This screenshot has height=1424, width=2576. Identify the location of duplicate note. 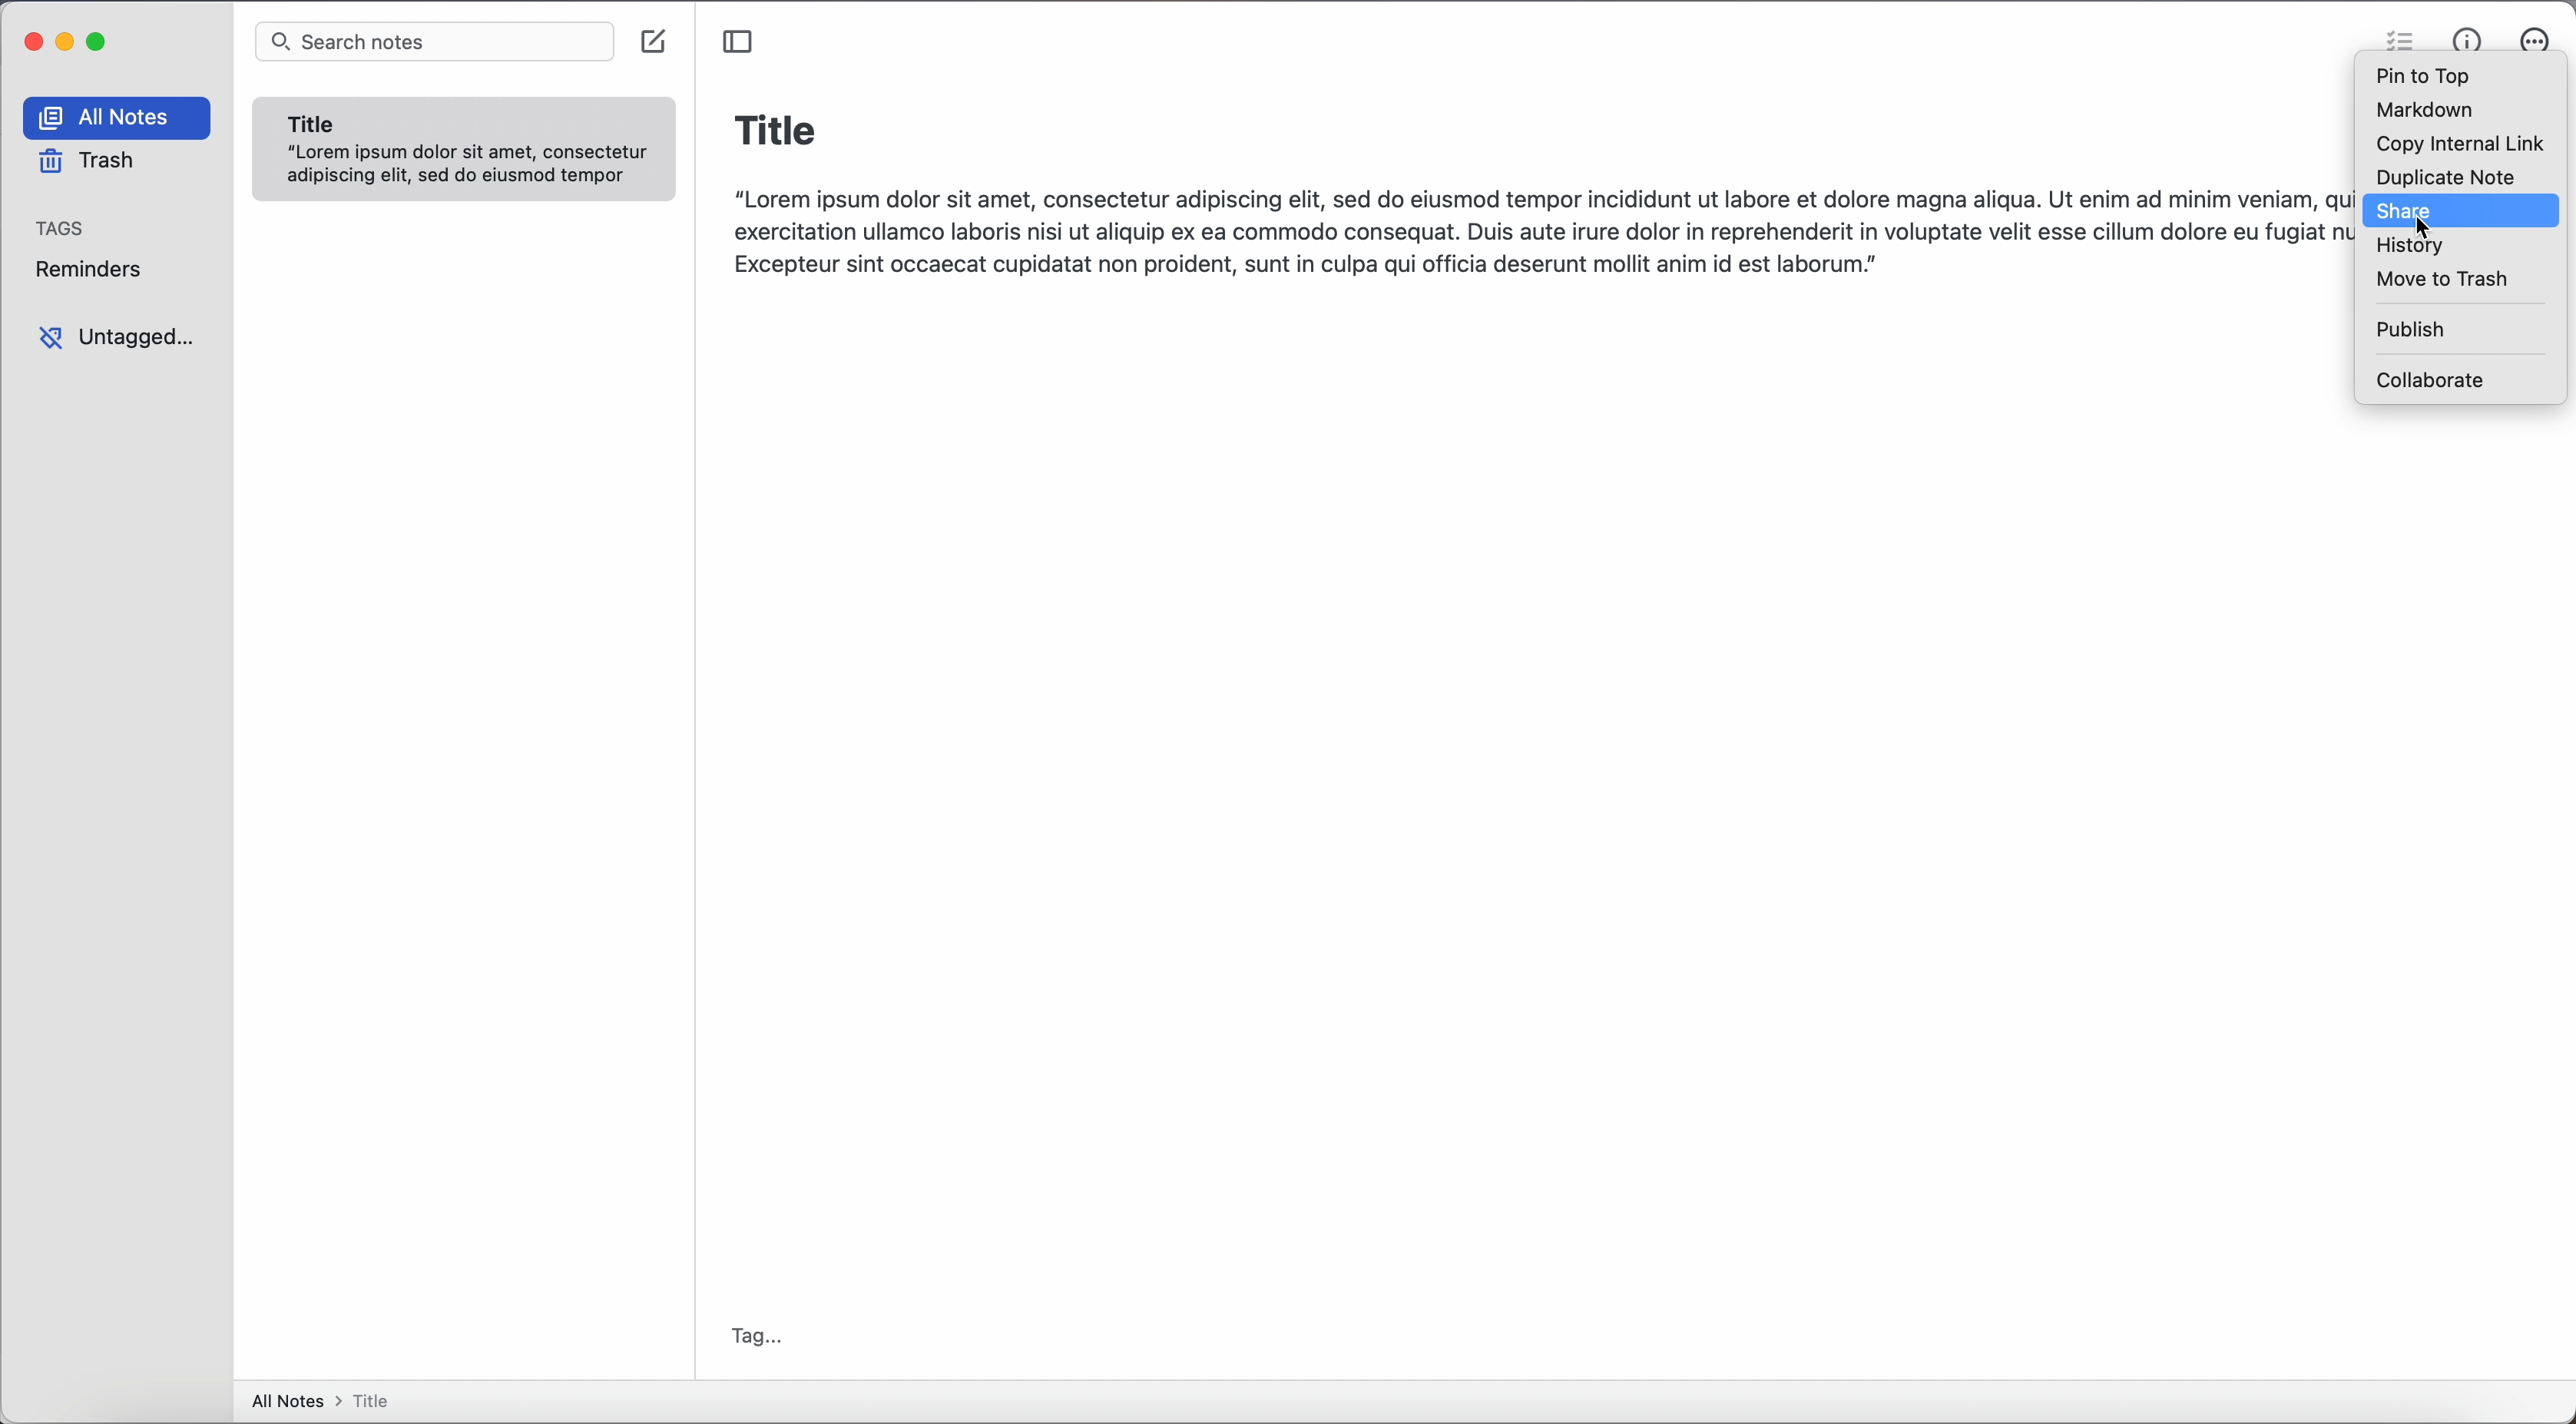
(2444, 177).